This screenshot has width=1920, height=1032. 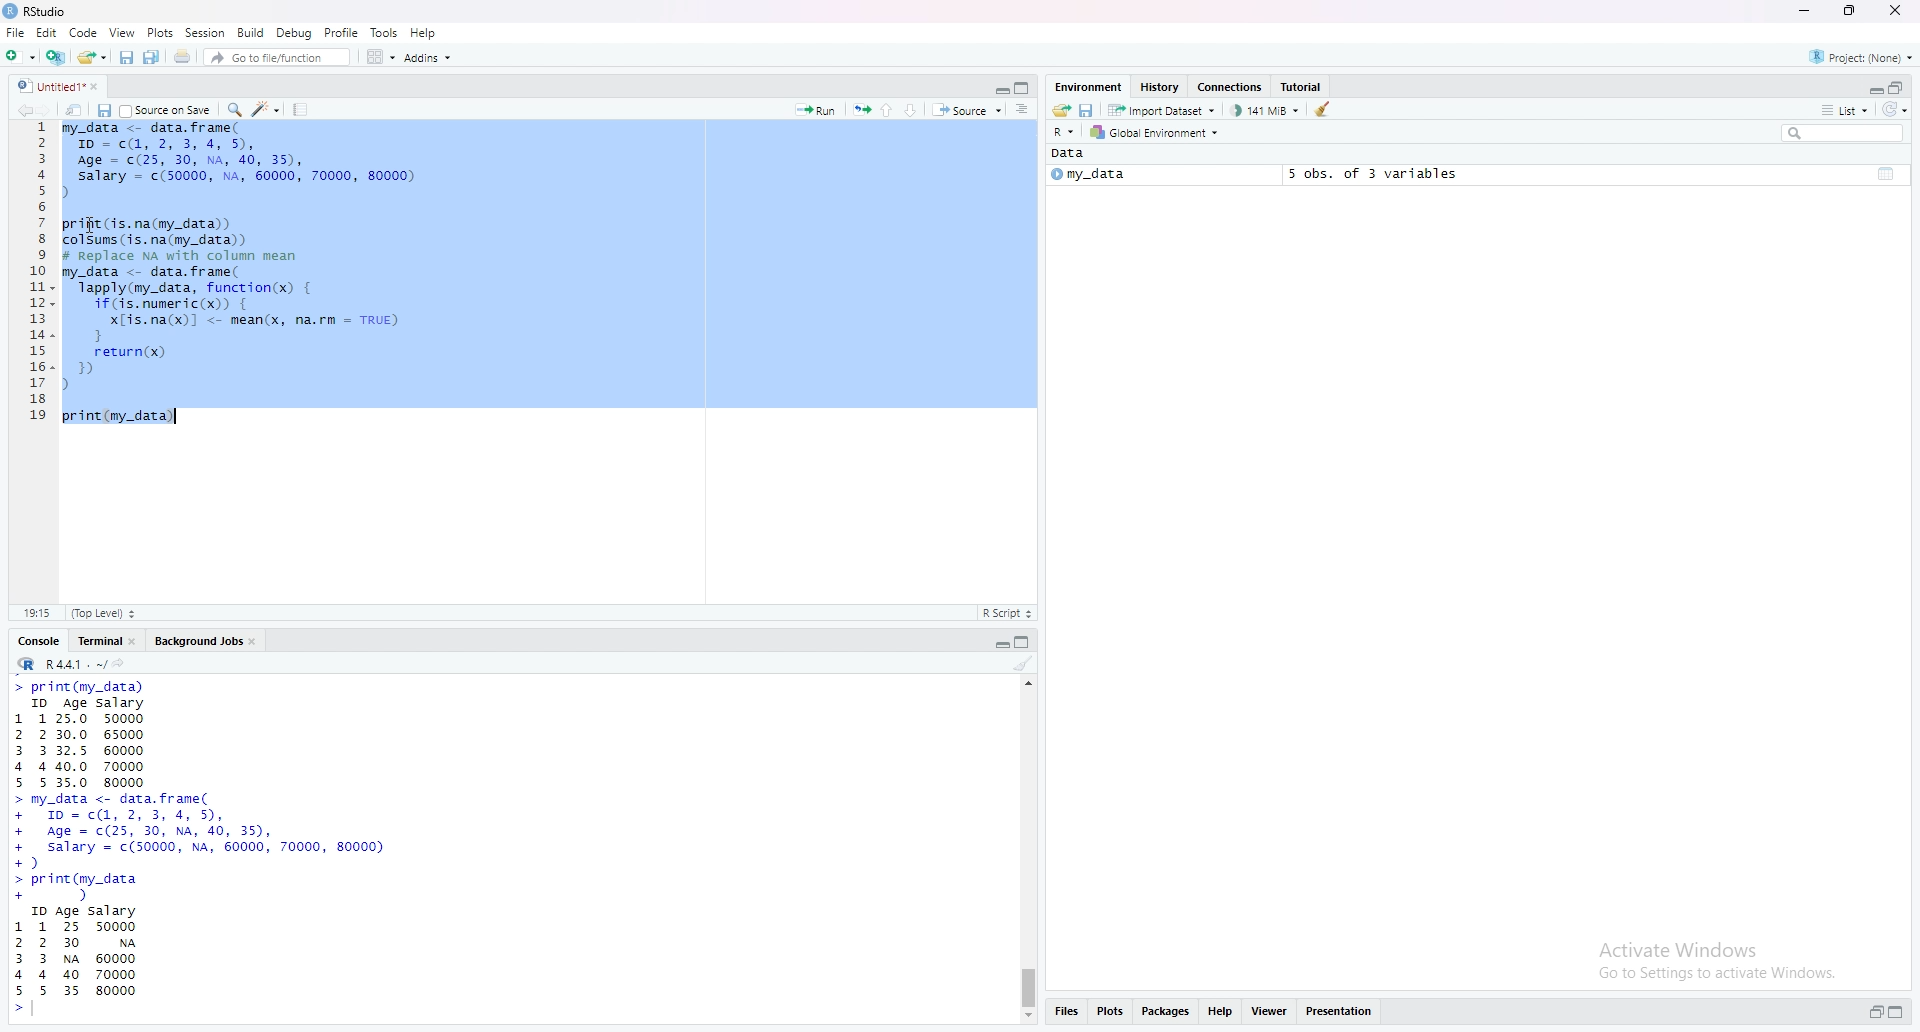 I want to click on R Script , so click(x=1006, y=614).